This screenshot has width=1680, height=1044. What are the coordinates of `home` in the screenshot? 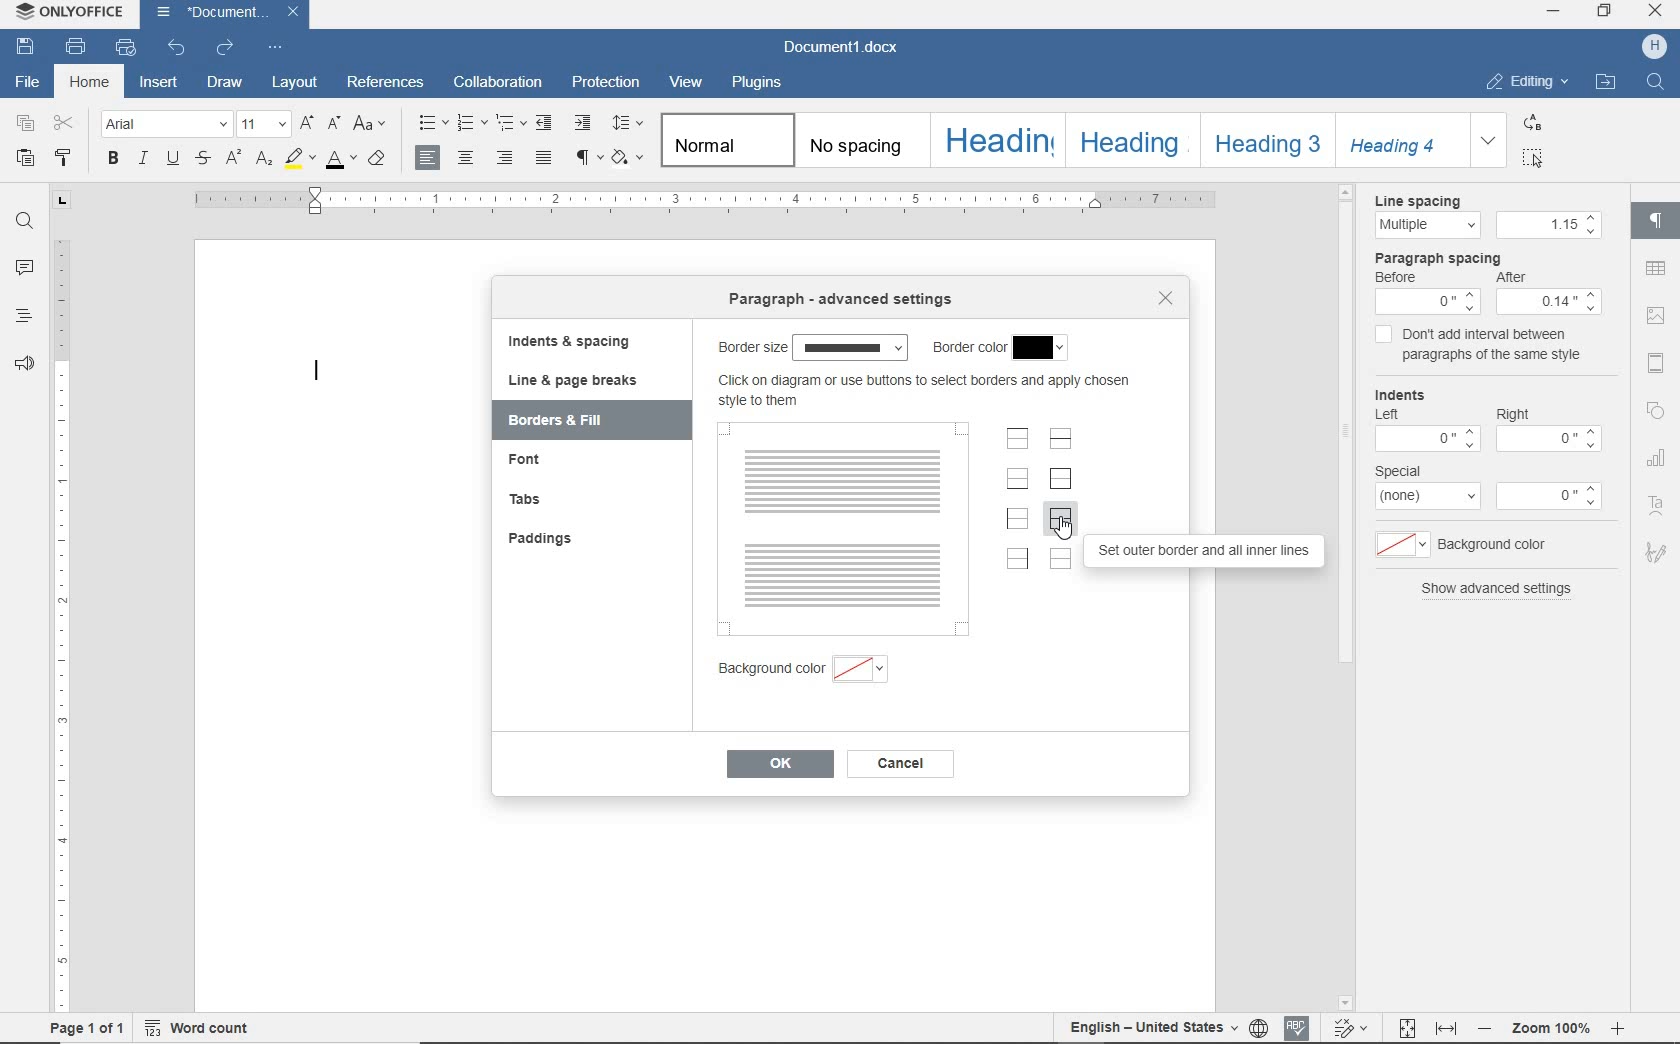 It's located at (92, 81).